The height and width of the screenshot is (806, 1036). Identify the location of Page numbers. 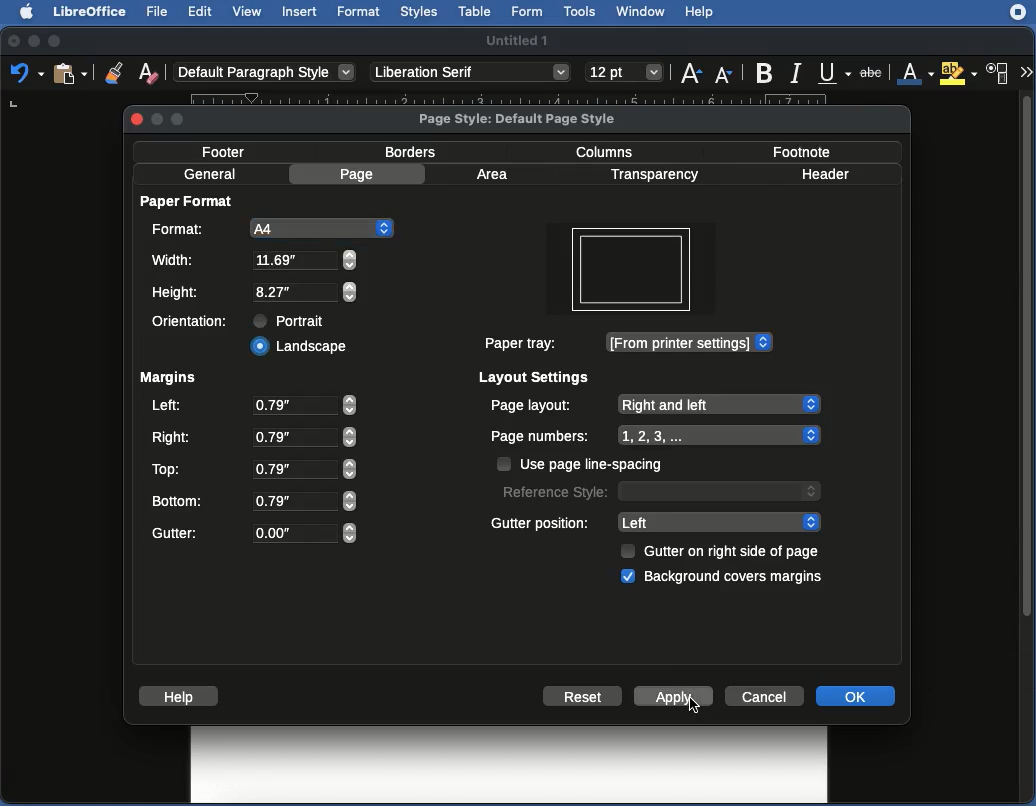
(655, 435).